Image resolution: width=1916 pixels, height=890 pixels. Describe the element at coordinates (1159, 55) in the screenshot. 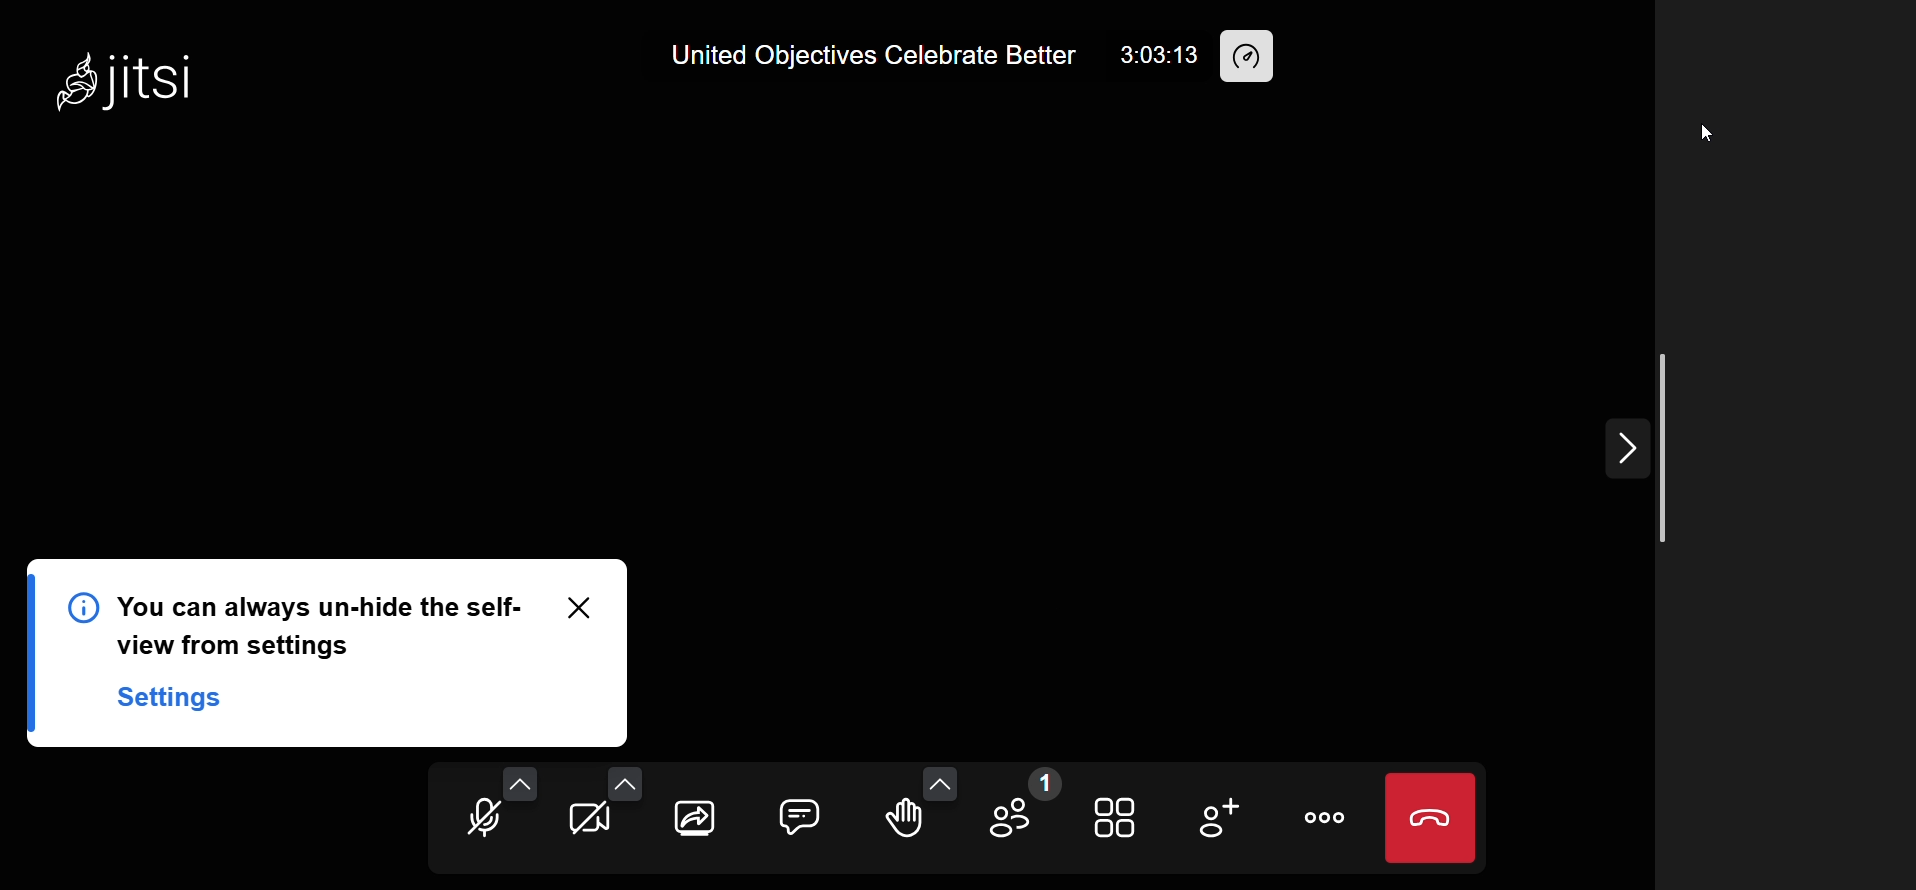

I see `3:03:13` at that location.